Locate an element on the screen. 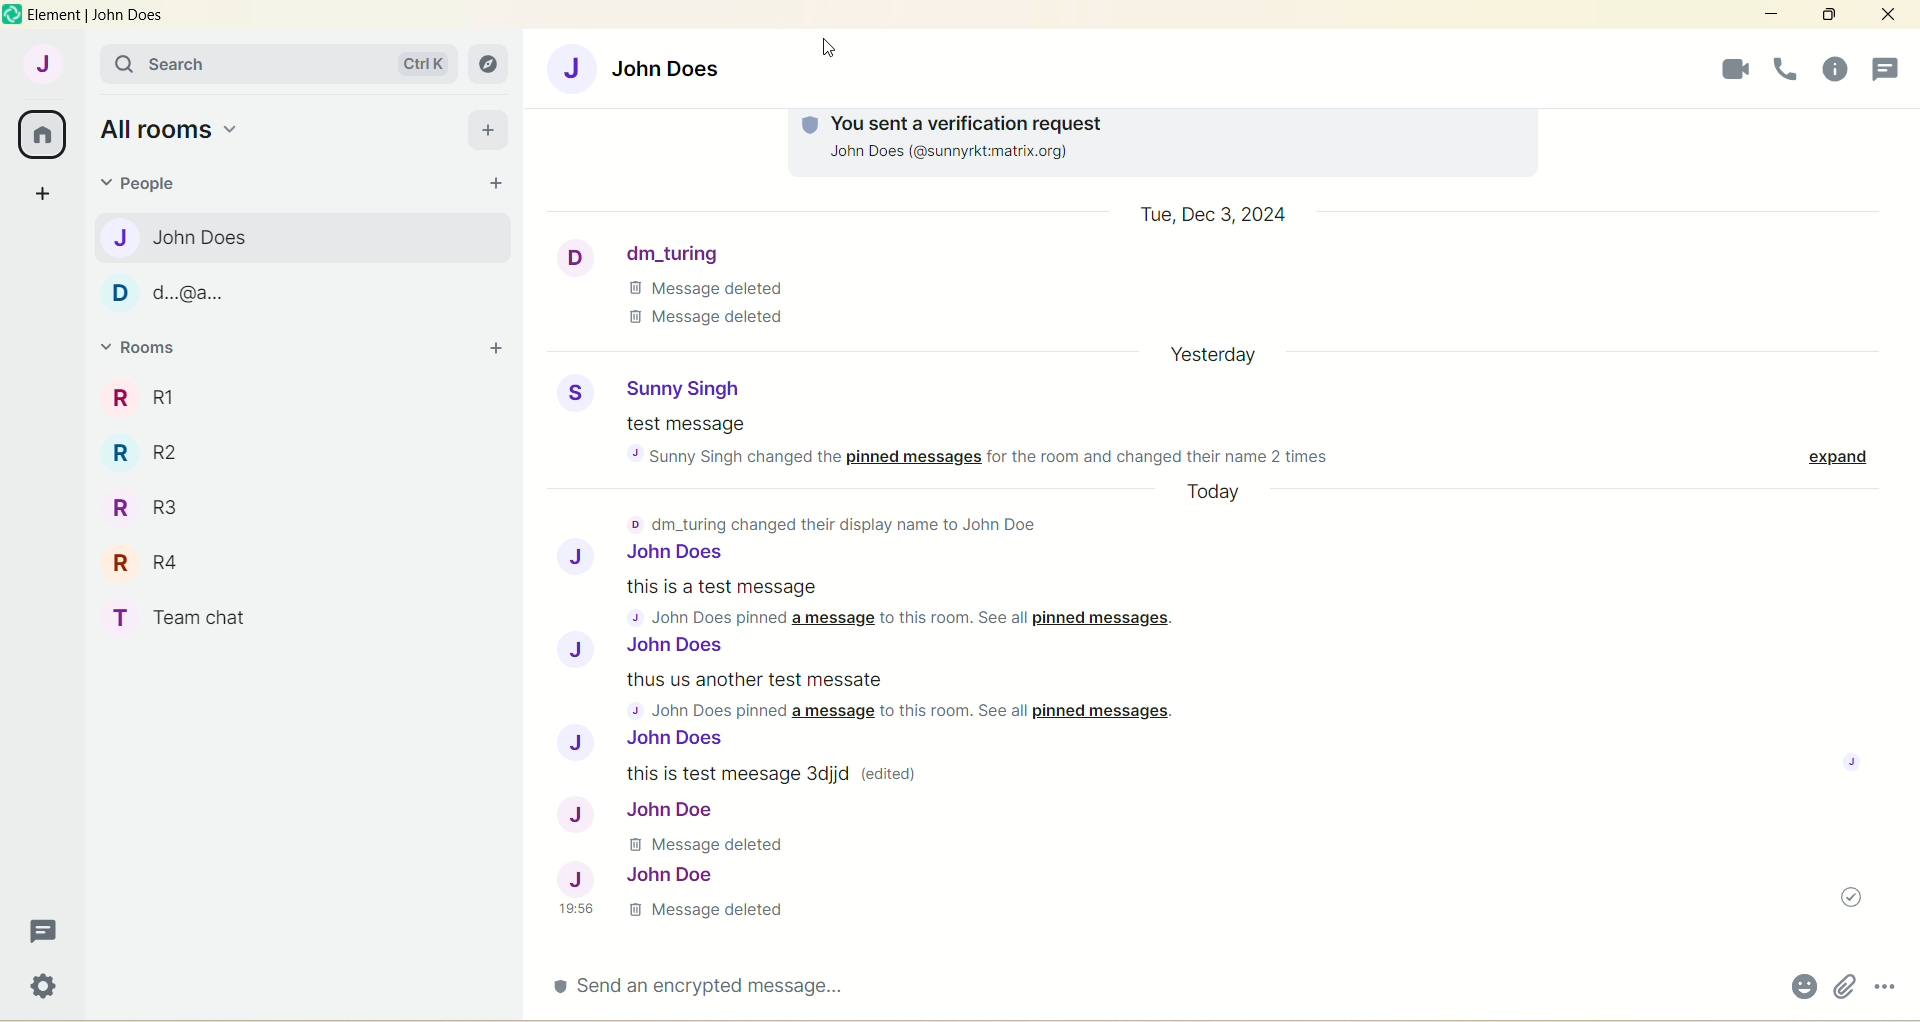  date is located at coordinates (1215, 215).